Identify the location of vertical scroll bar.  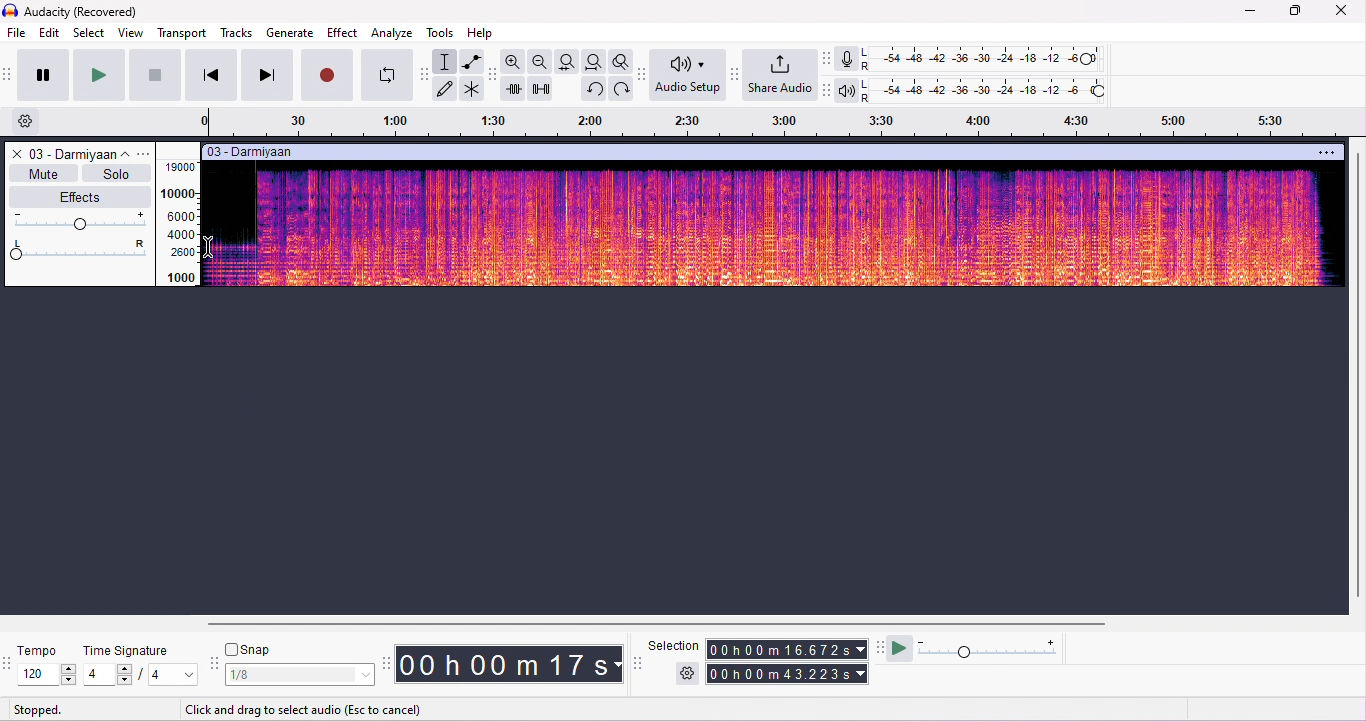
(1357, 376).